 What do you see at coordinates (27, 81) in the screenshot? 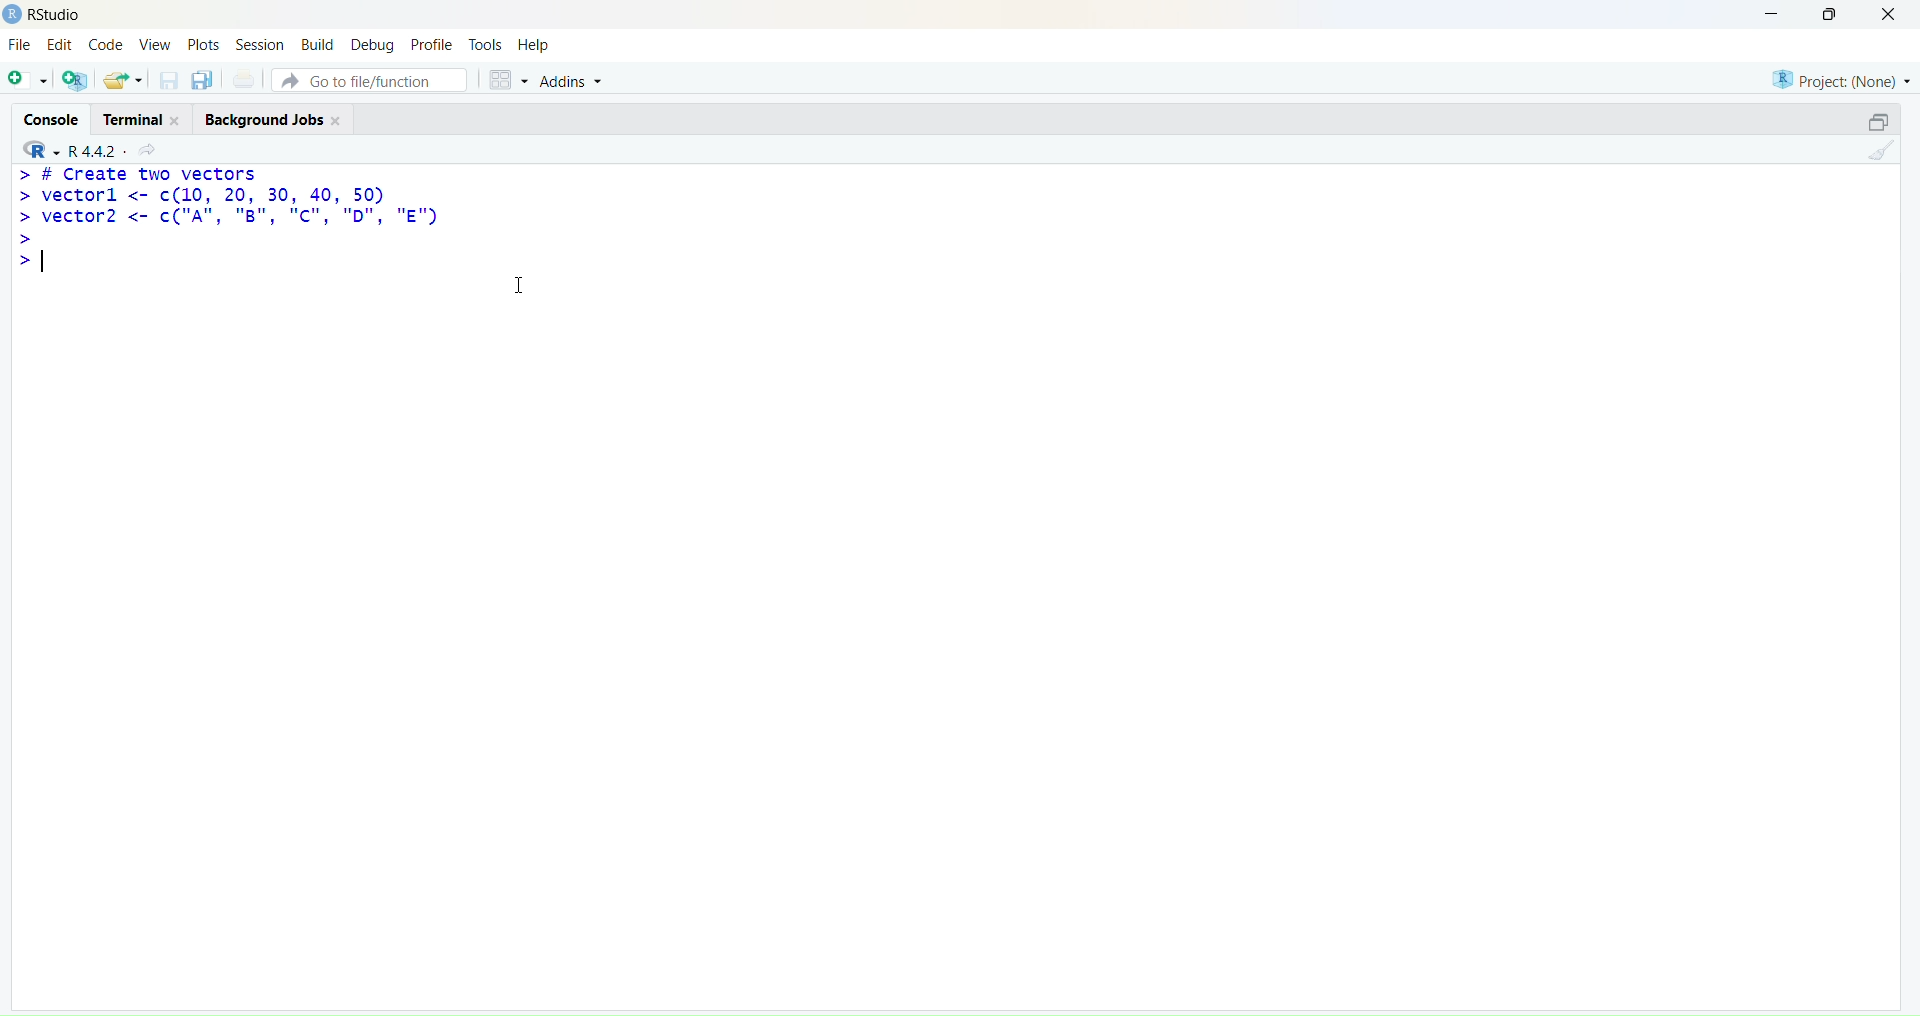
I see `New File` at bounding box center [27, 81].